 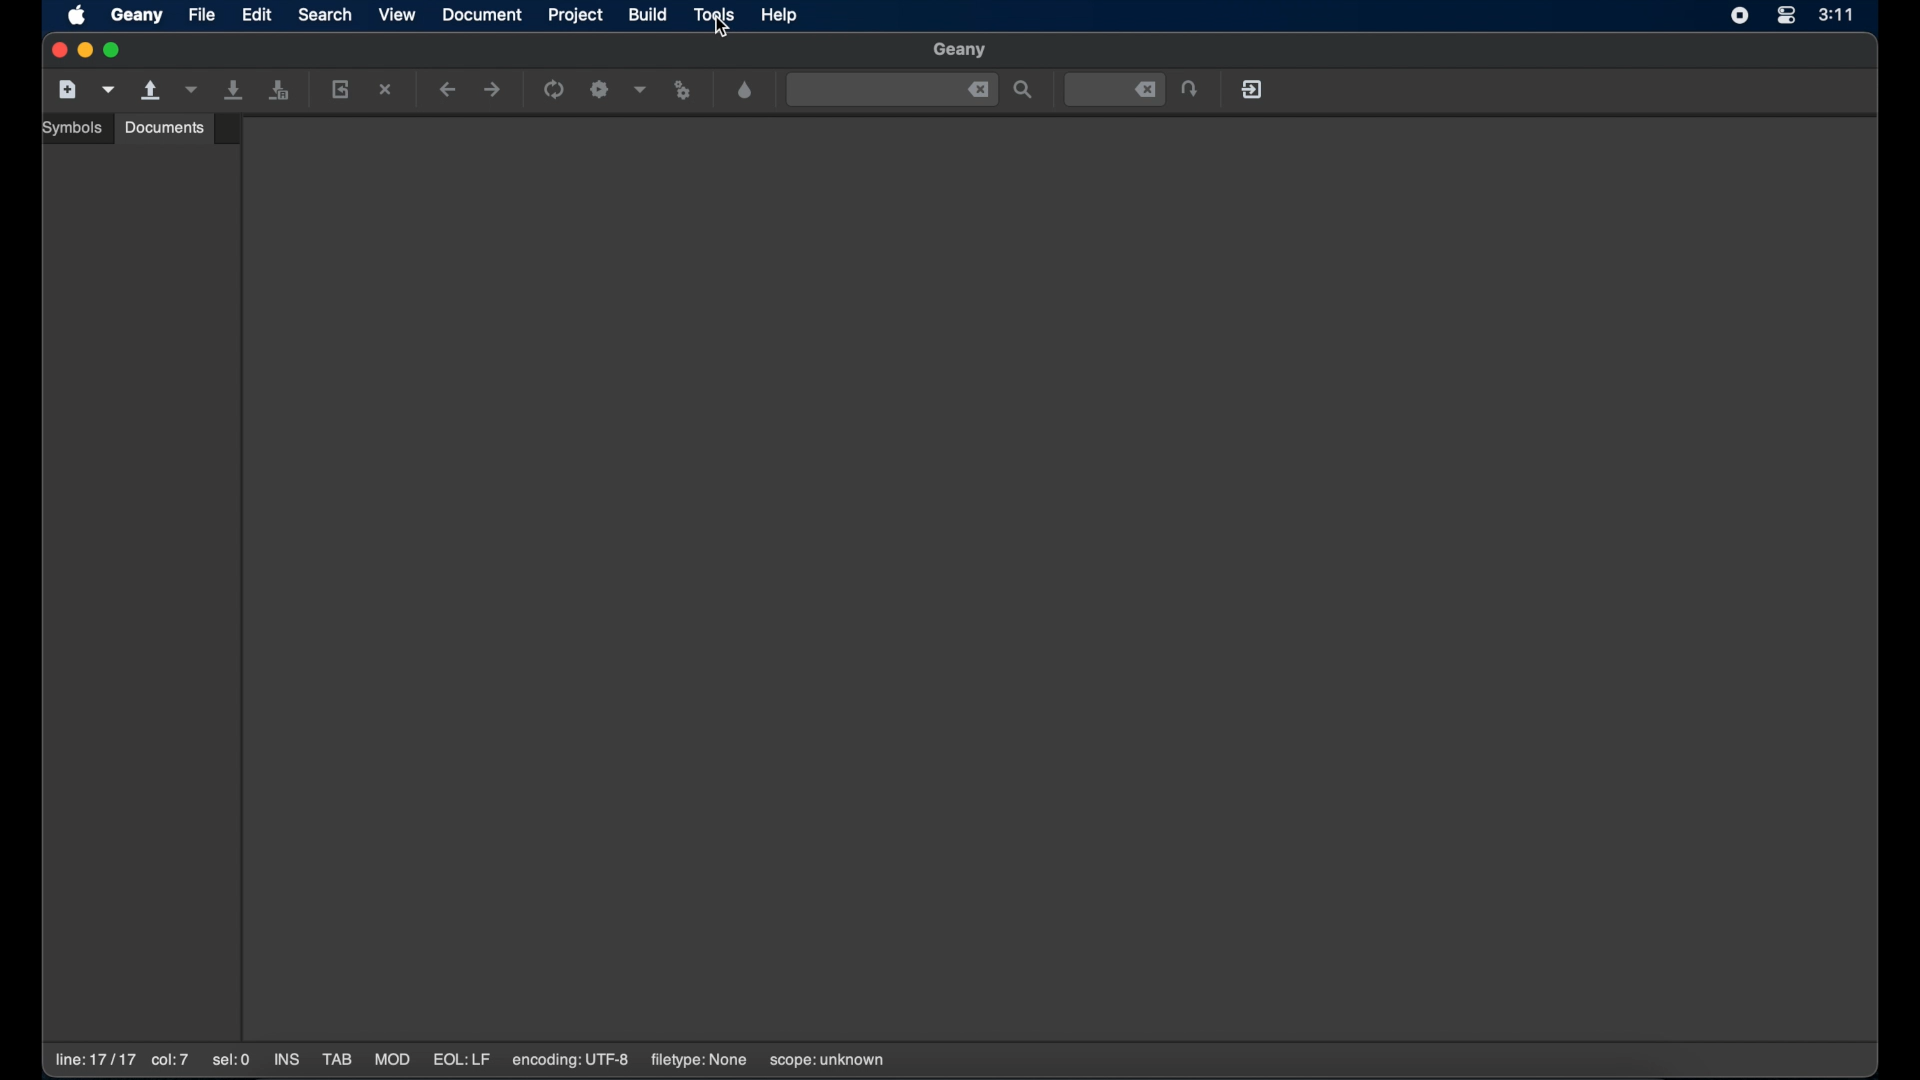 I want to click on close the current file, so click(x=387, y=91).